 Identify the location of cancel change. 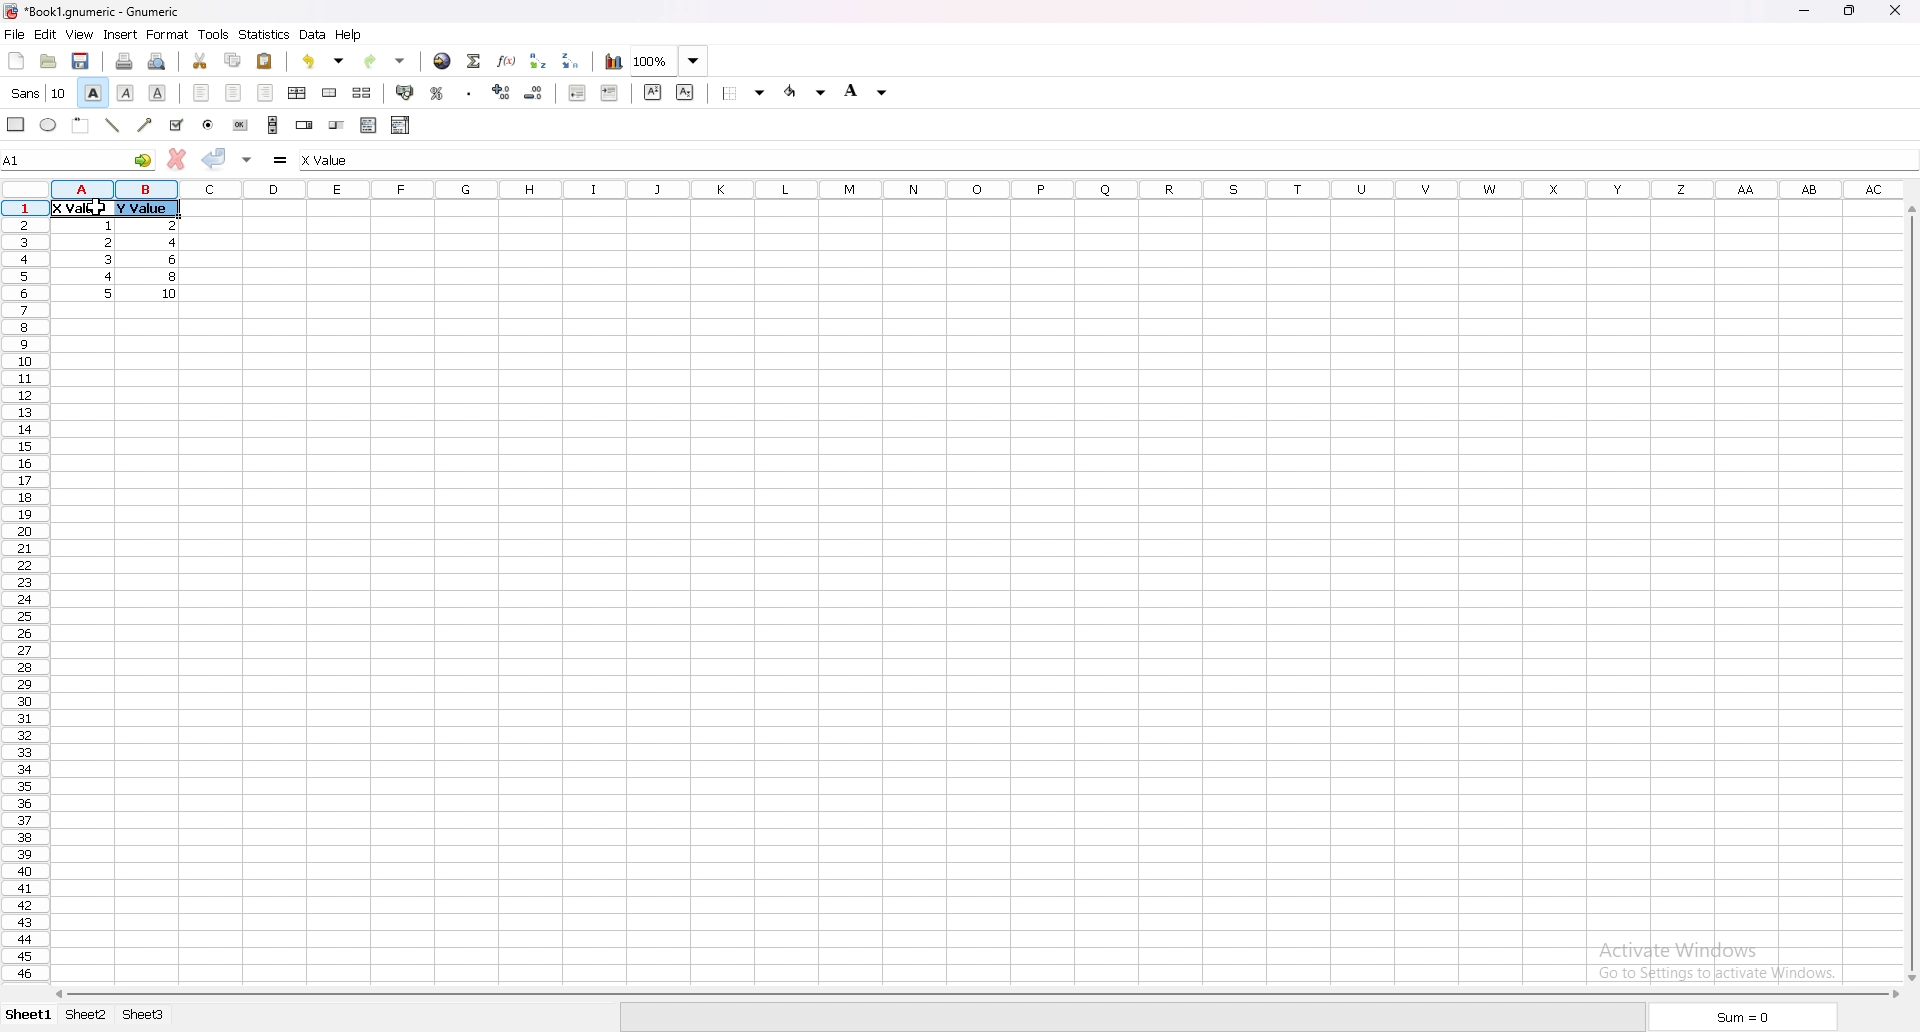
(178, 159).